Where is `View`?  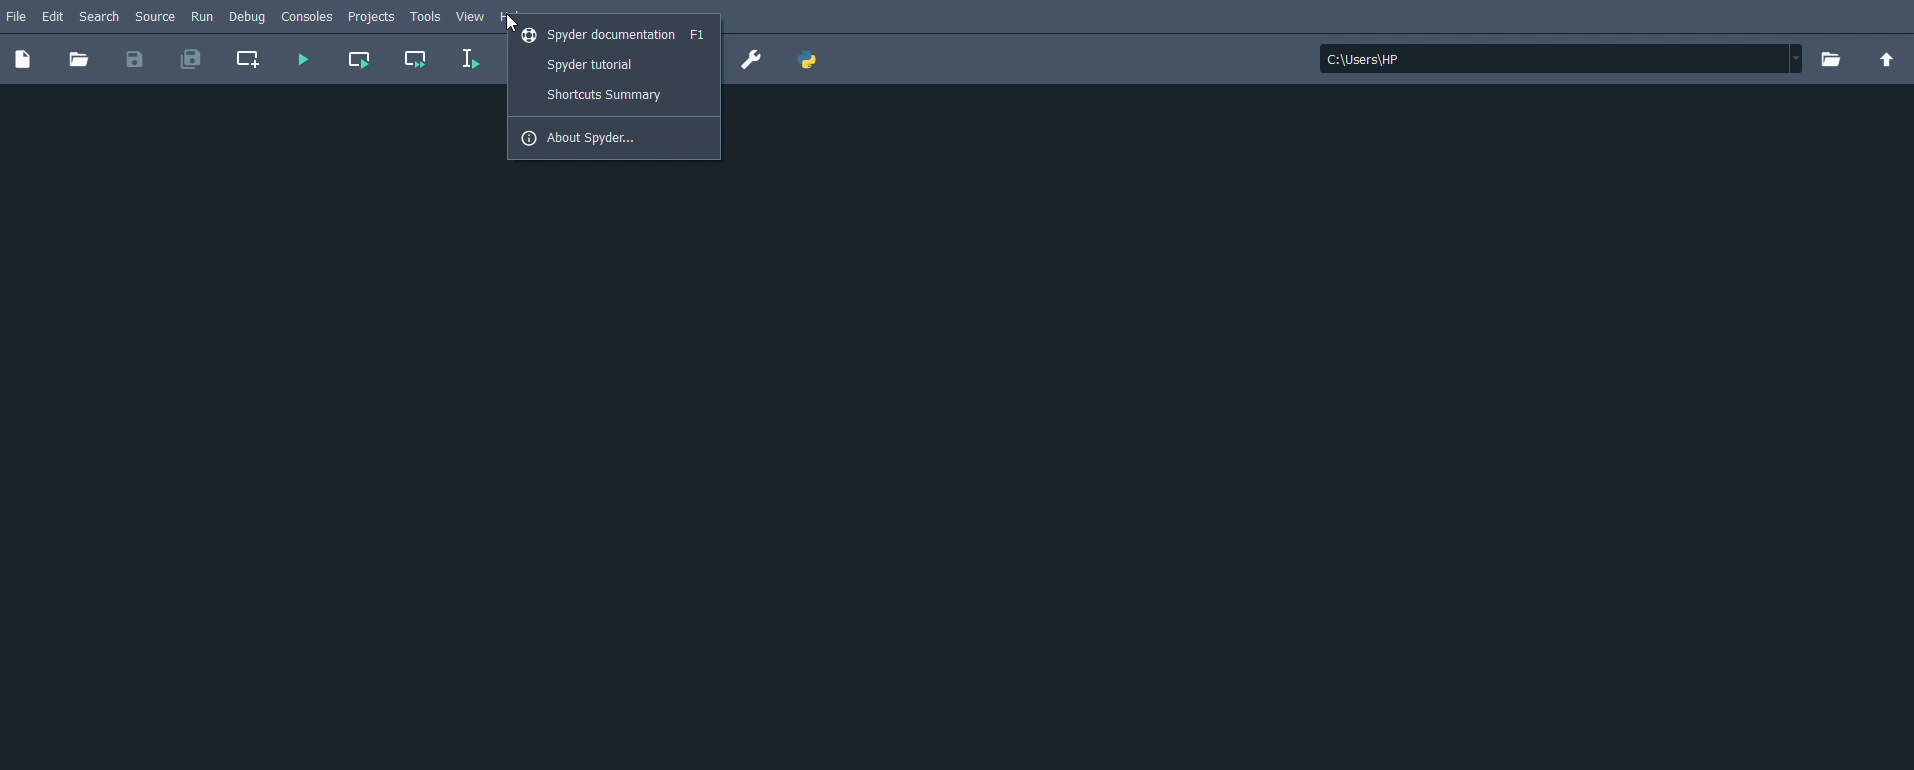 View is located at coordinates (472, 15).